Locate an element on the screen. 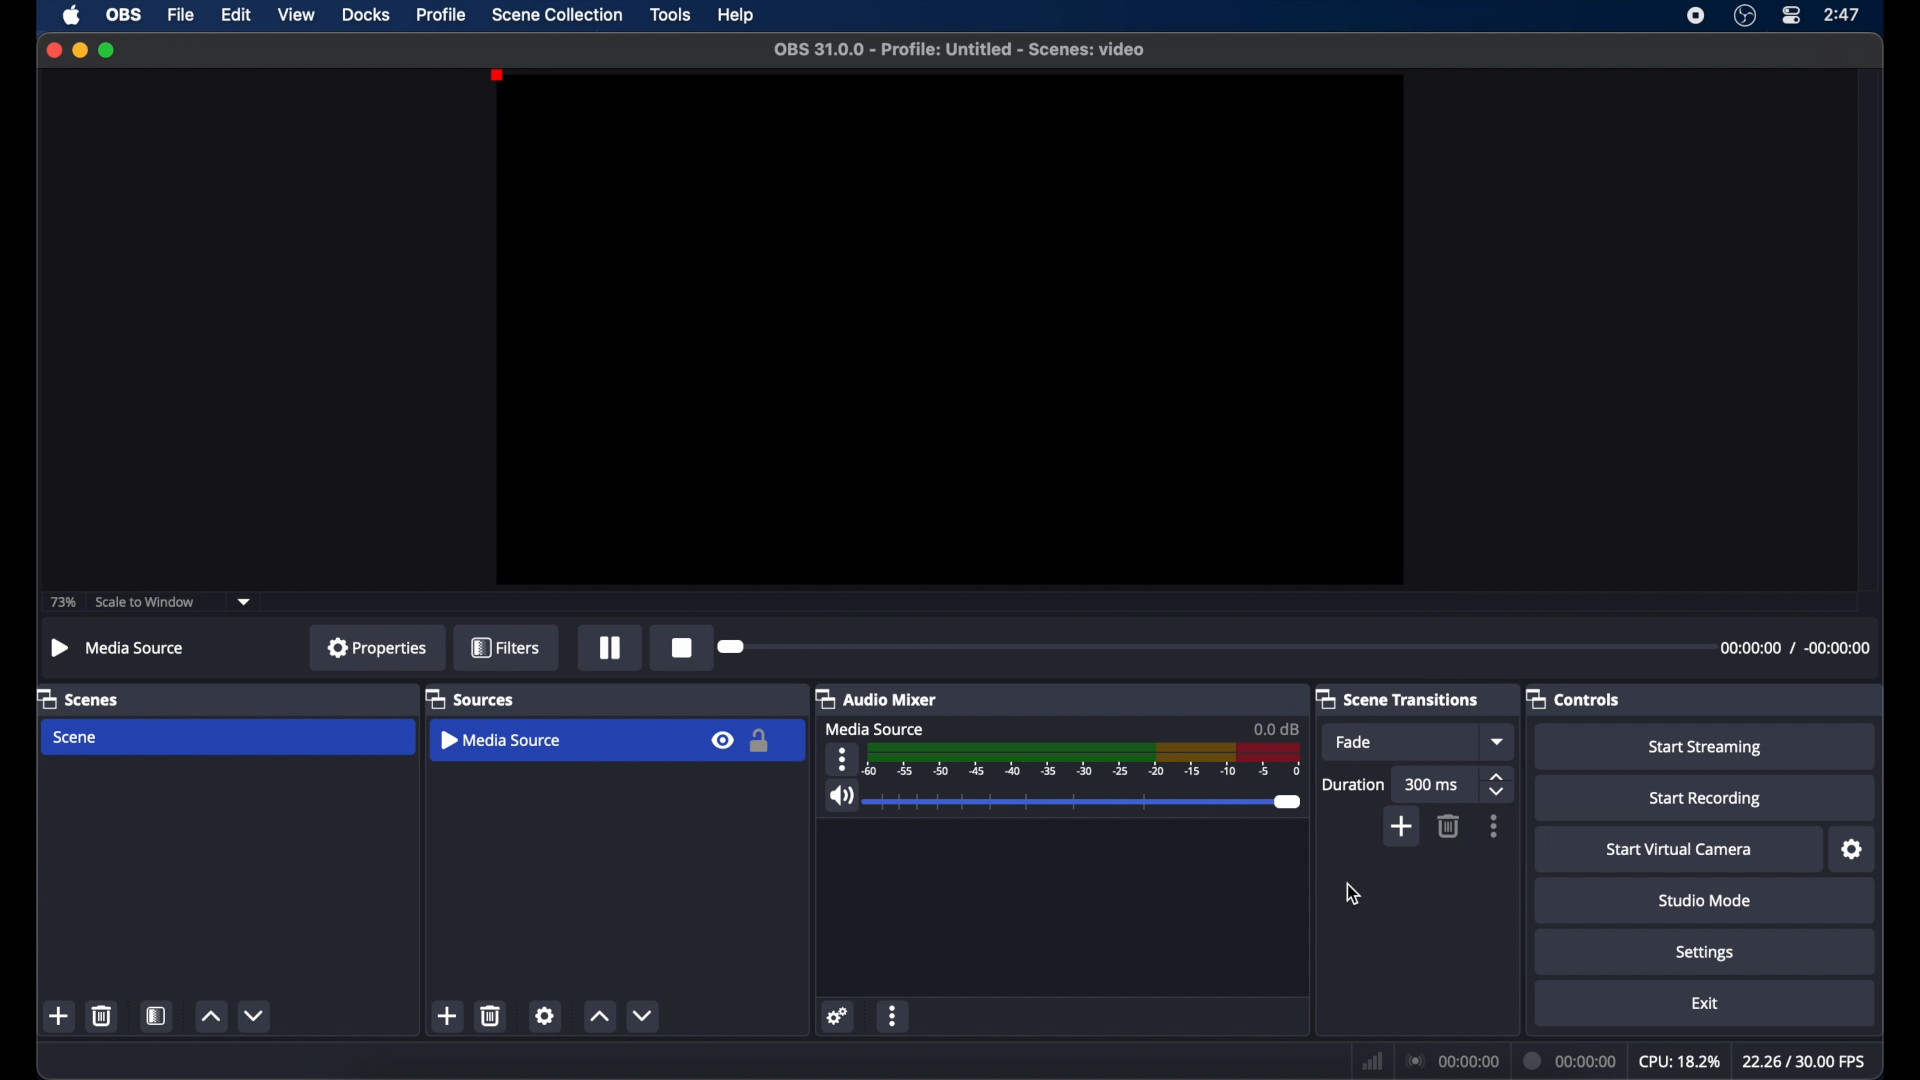 The height and width of the screenshot is (1080, 1920). minimize is located at coordinates (78, 50).